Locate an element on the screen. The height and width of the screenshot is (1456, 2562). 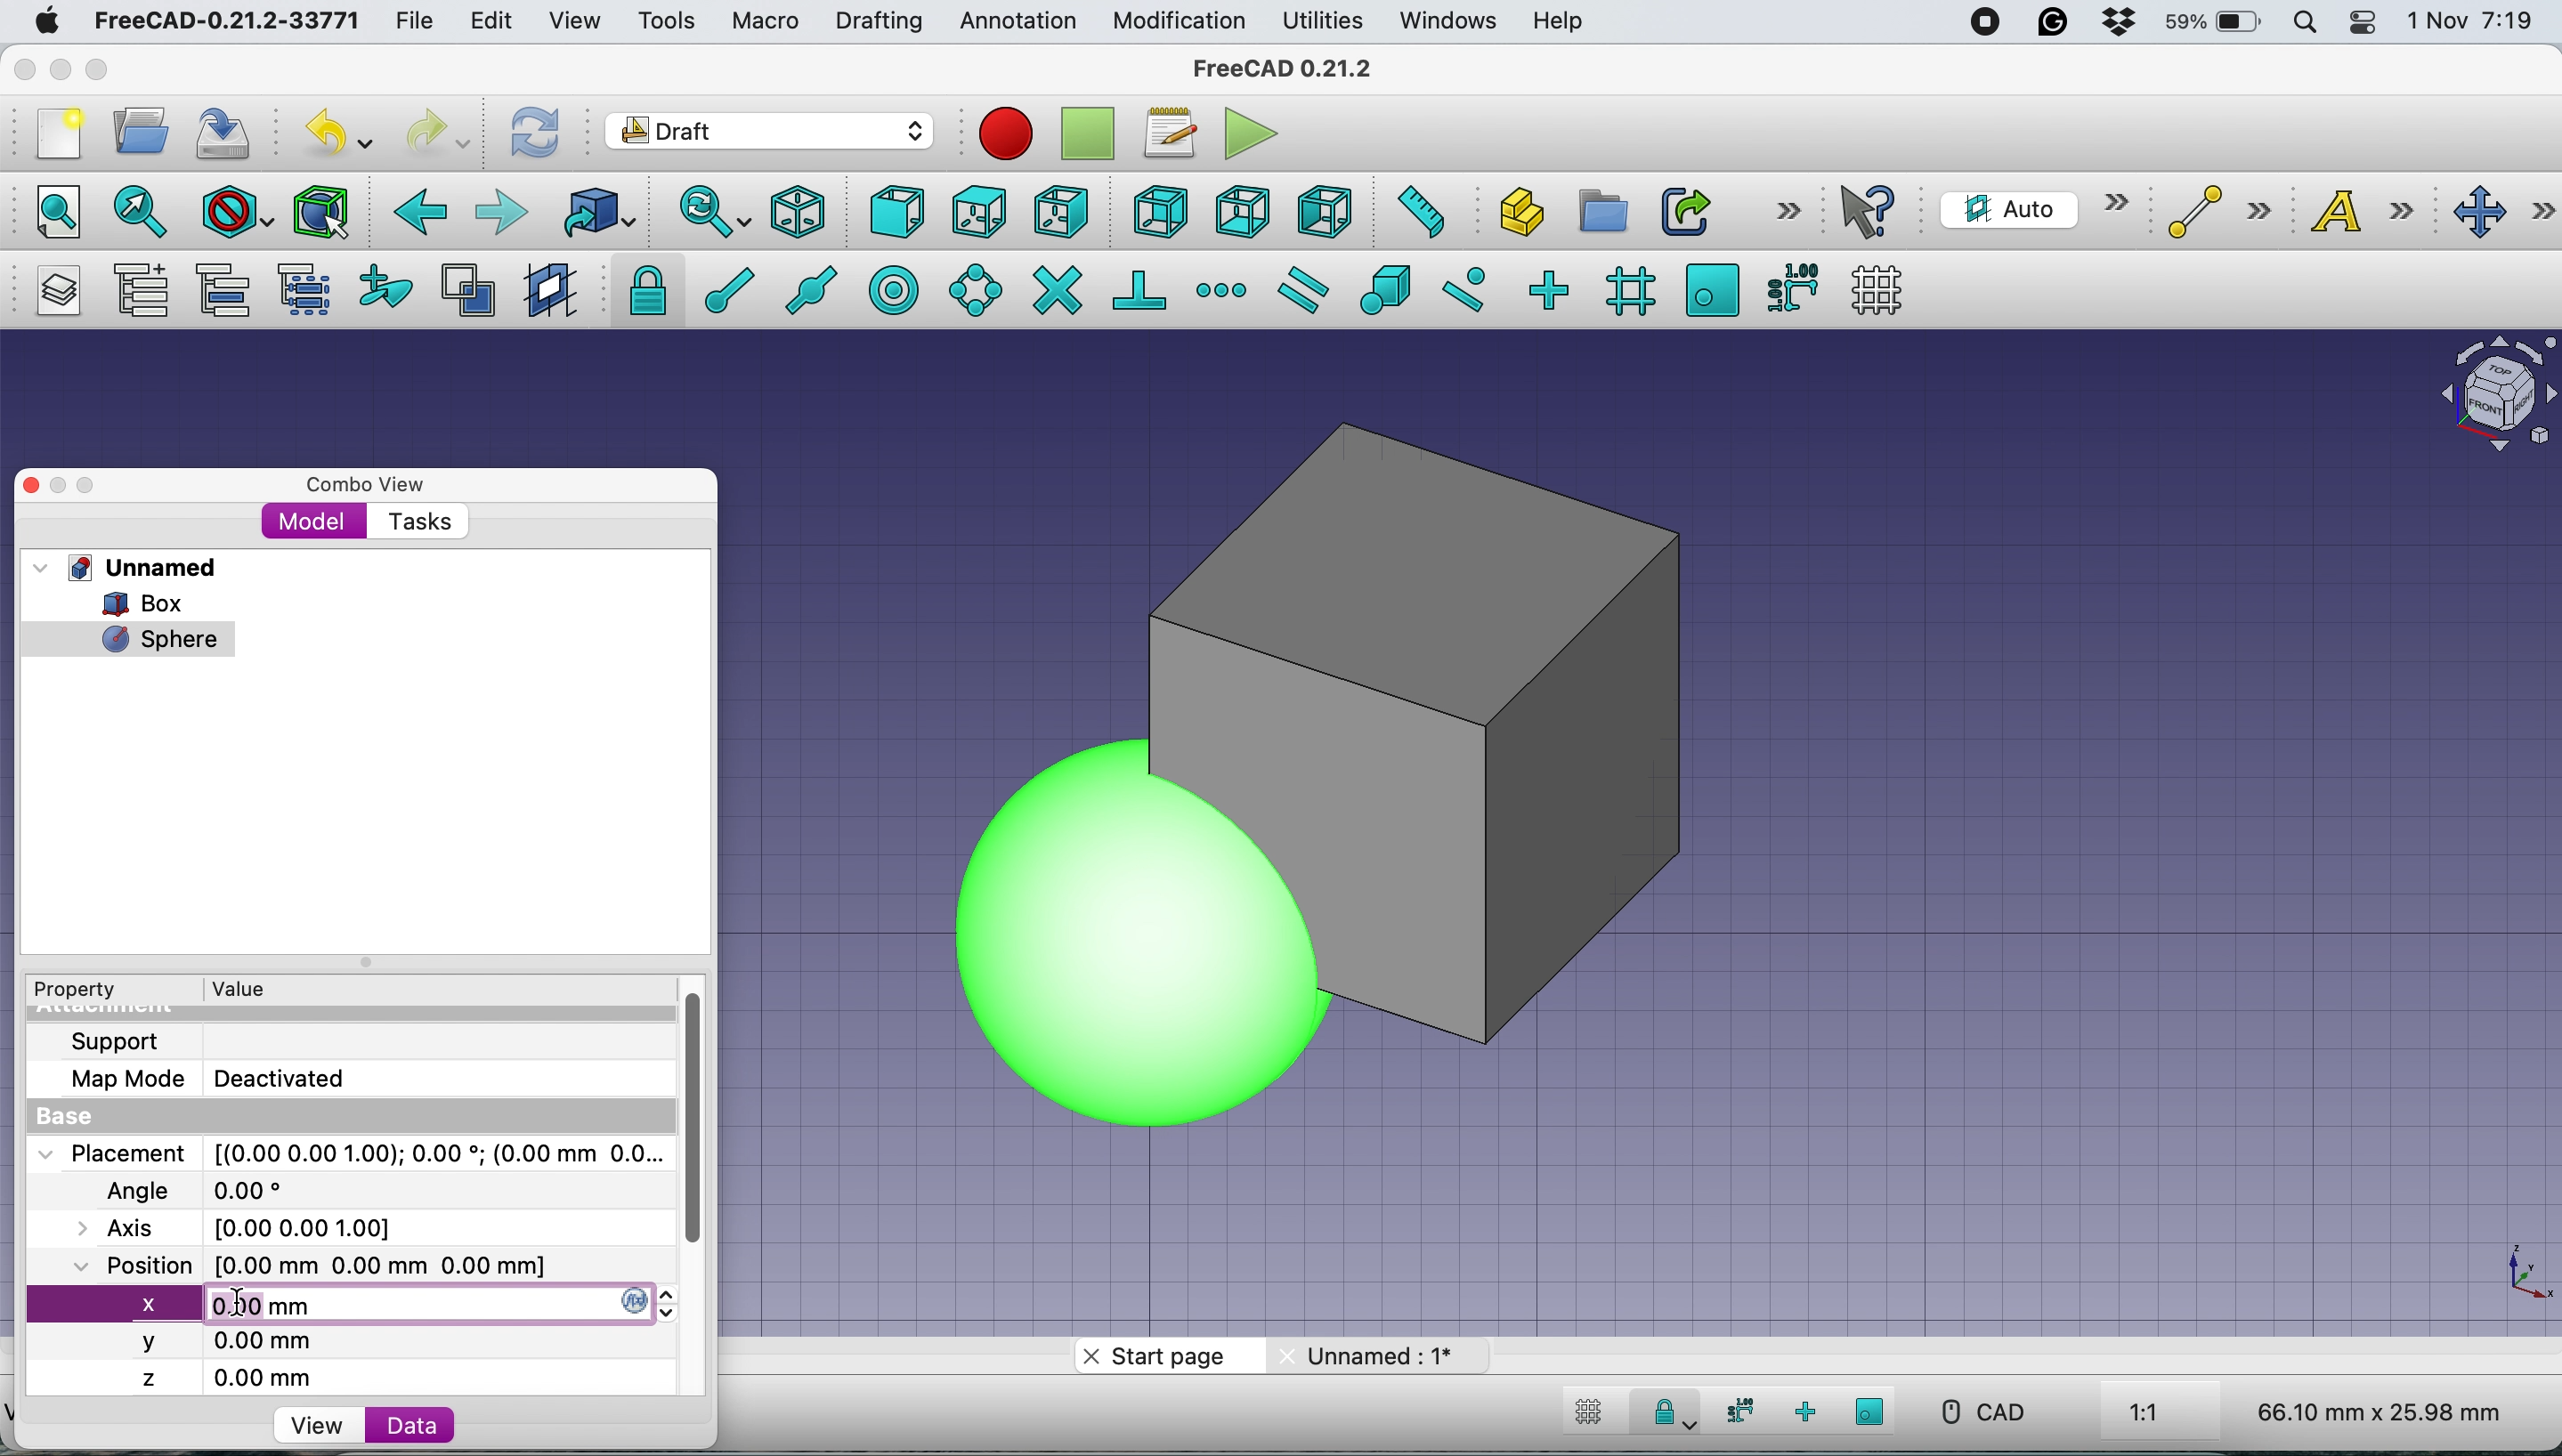
snap near is located at coordinates (1464, 287).